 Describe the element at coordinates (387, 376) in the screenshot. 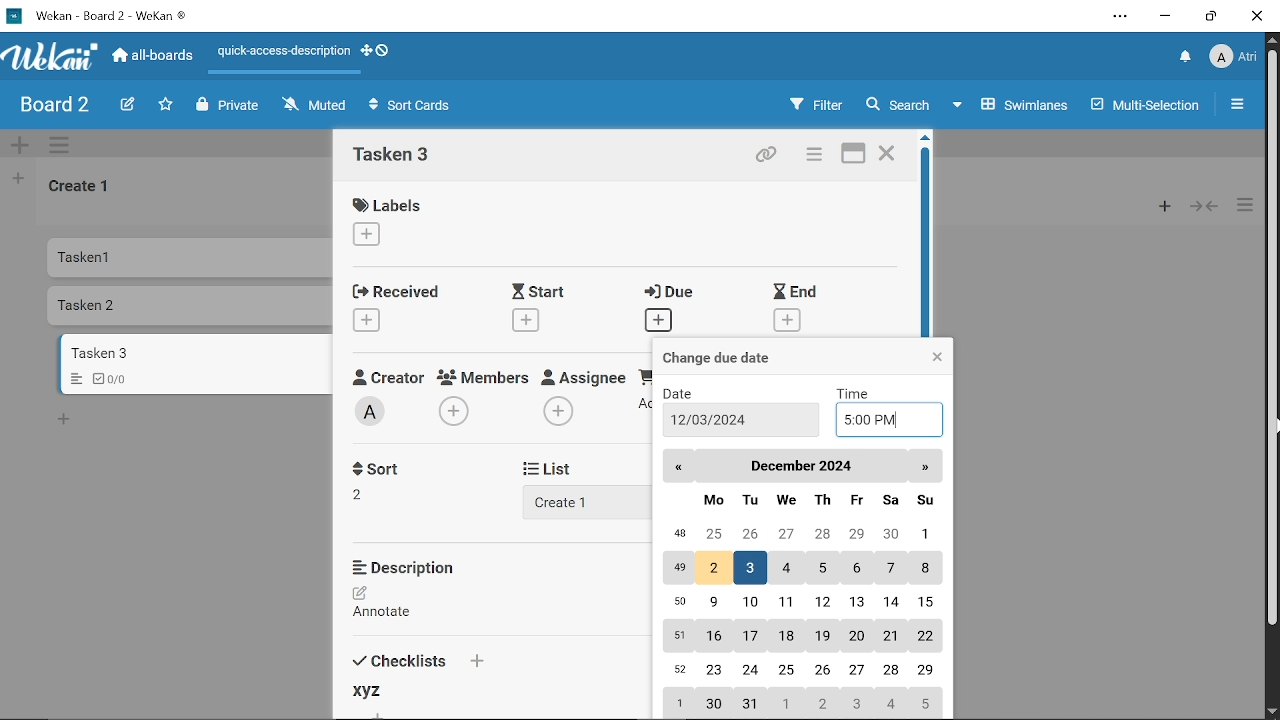

I see `Creator` at that location.